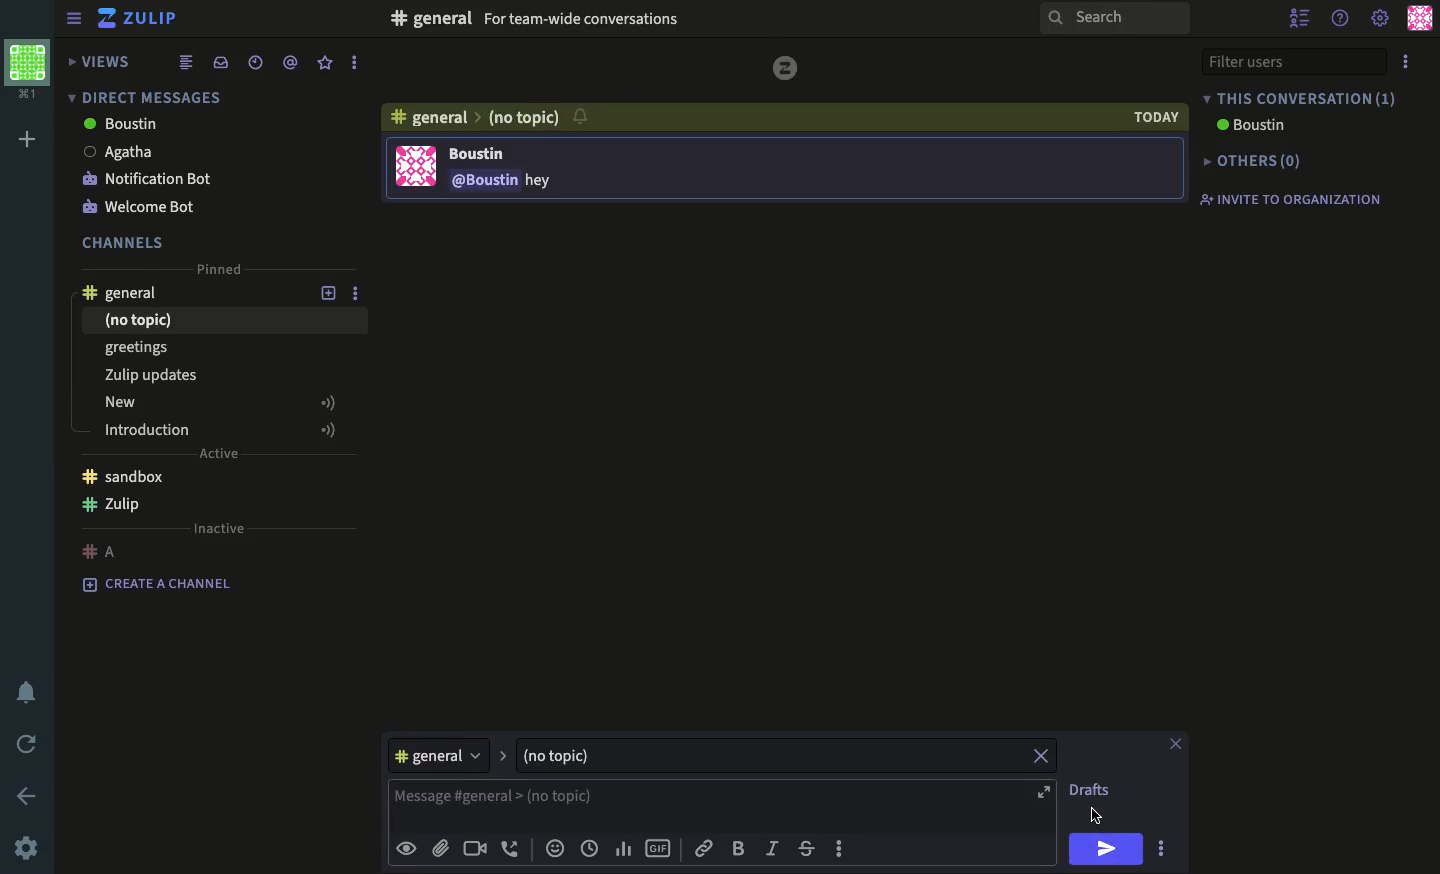 Image resolution: width=1440 pixels, height=874 pixels. I want to click on this conversation (1), so click(1300, 98).